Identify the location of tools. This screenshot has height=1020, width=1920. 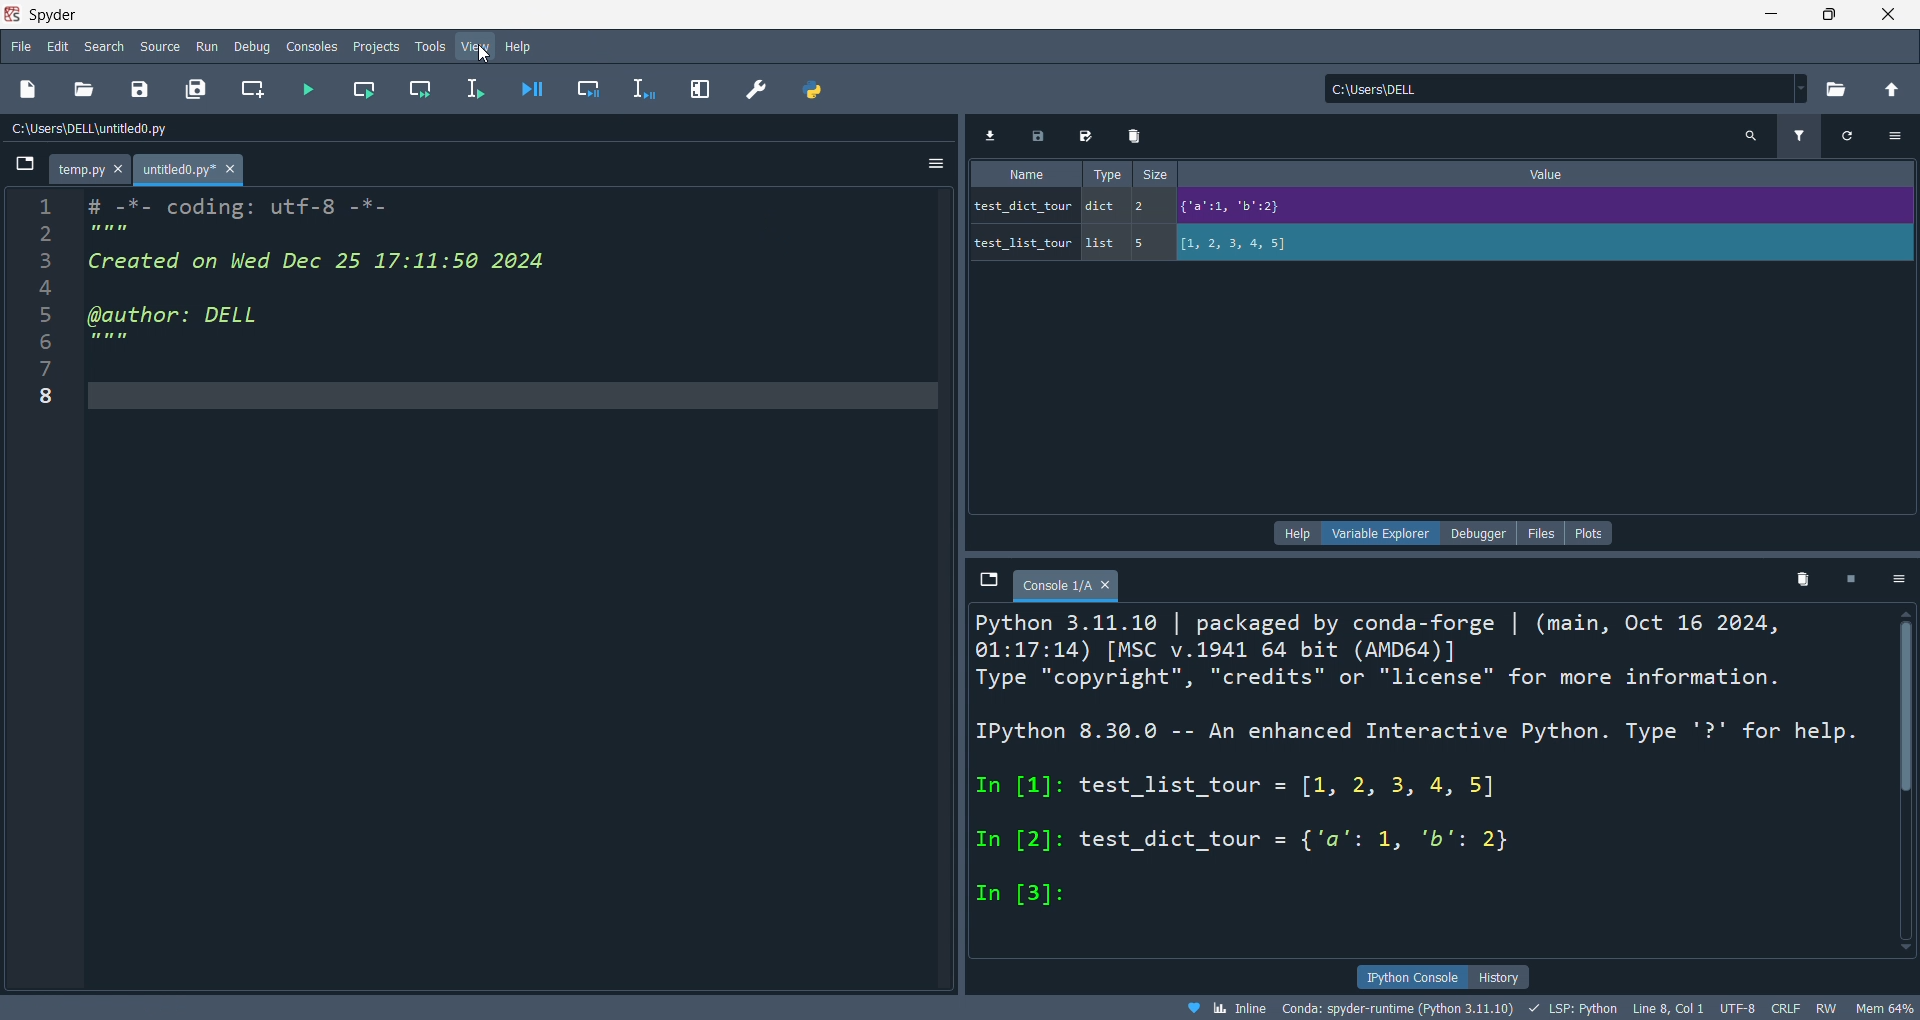
(428, 47).